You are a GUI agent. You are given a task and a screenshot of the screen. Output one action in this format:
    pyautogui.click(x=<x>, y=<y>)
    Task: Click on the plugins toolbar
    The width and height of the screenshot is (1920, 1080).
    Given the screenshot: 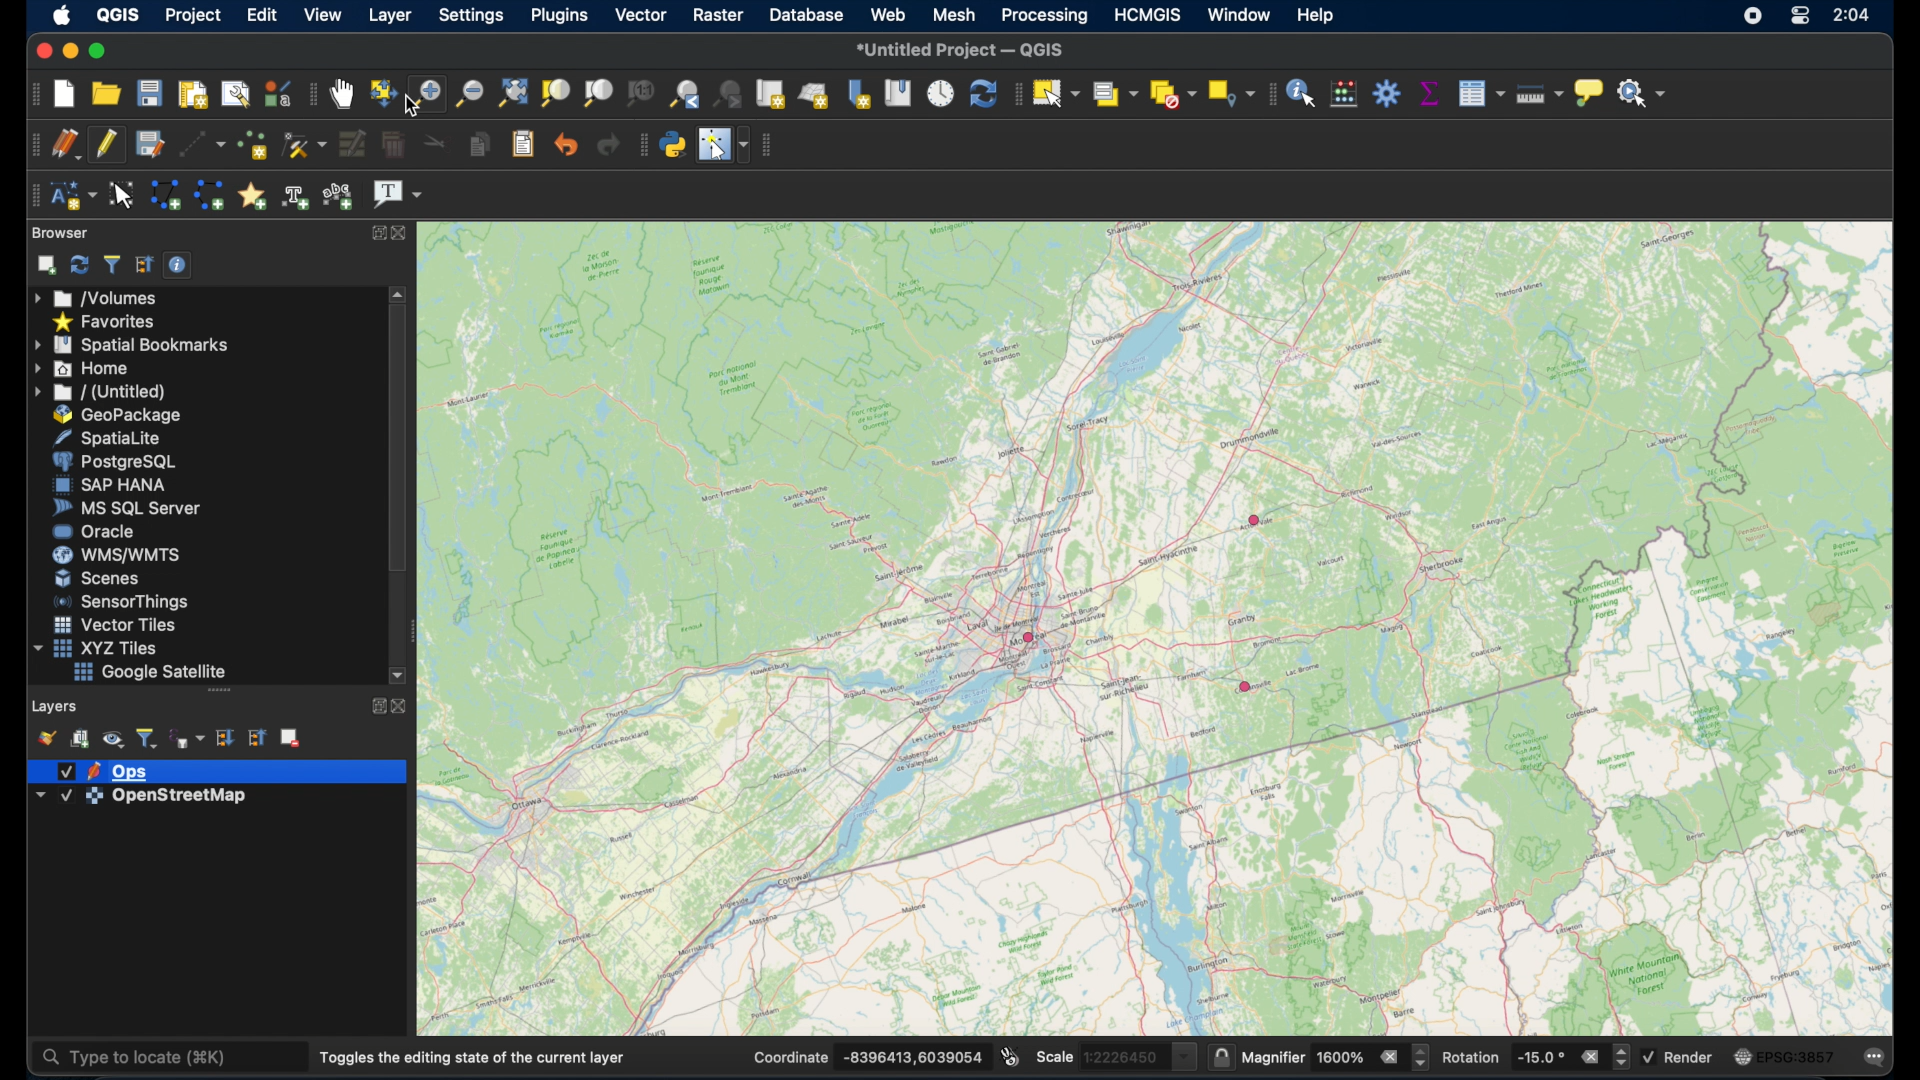 What is the action you would take?
    pyautogui.click(x=638, y=145)
    